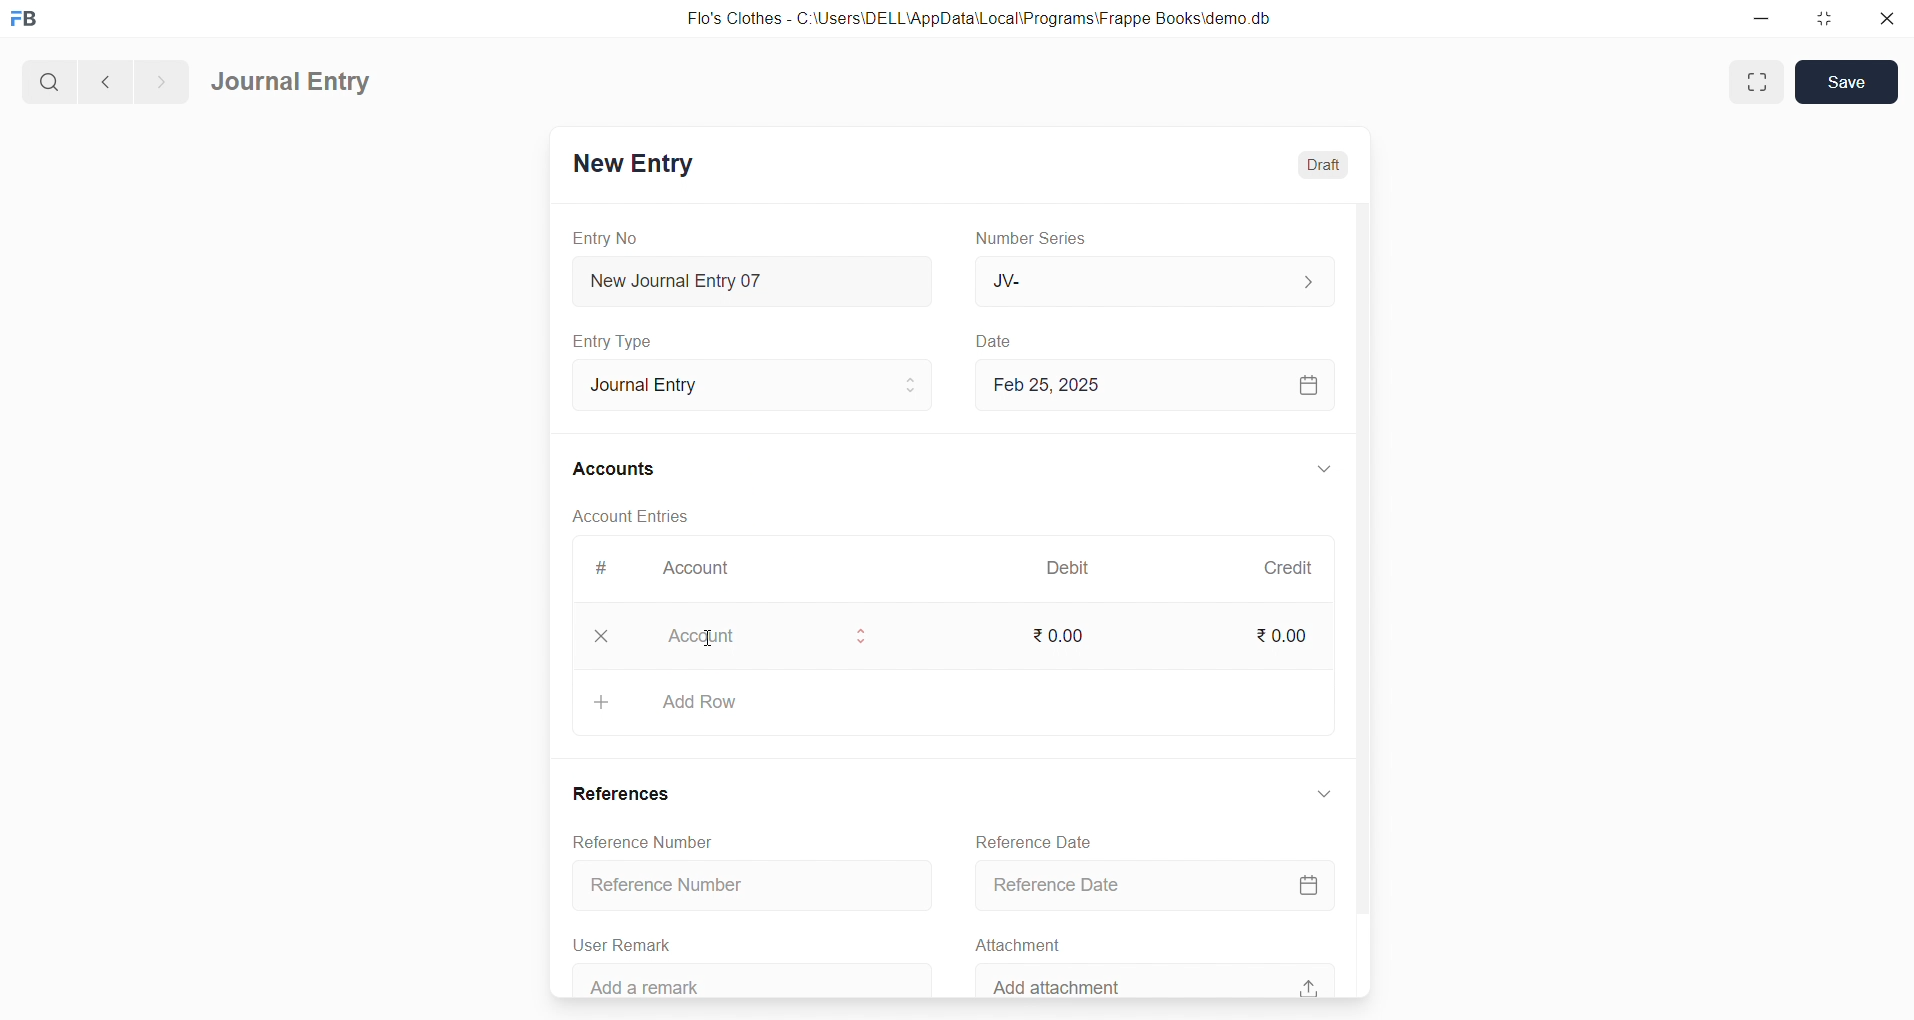 This screenshot has height=1020, width=1914. I want to click on ₹ 0.00, so click(1065, 636).